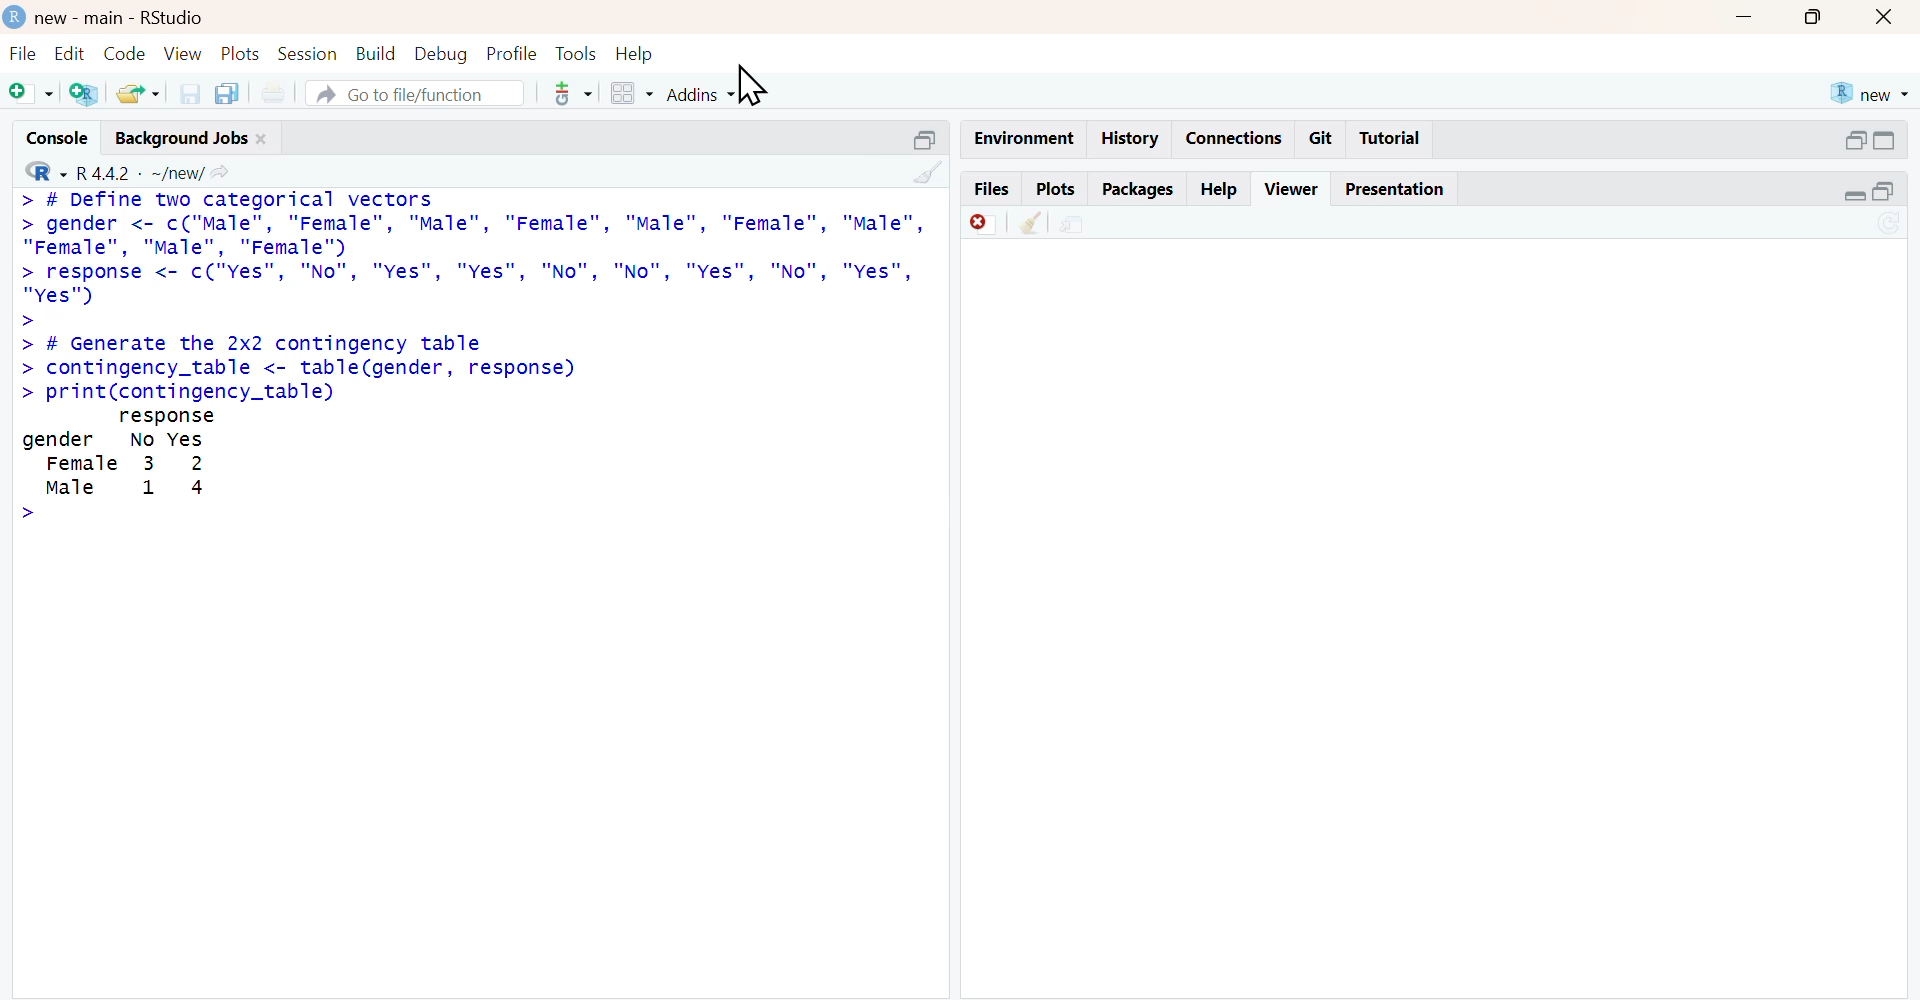  I want to click on Environment , so click(1026, 138).